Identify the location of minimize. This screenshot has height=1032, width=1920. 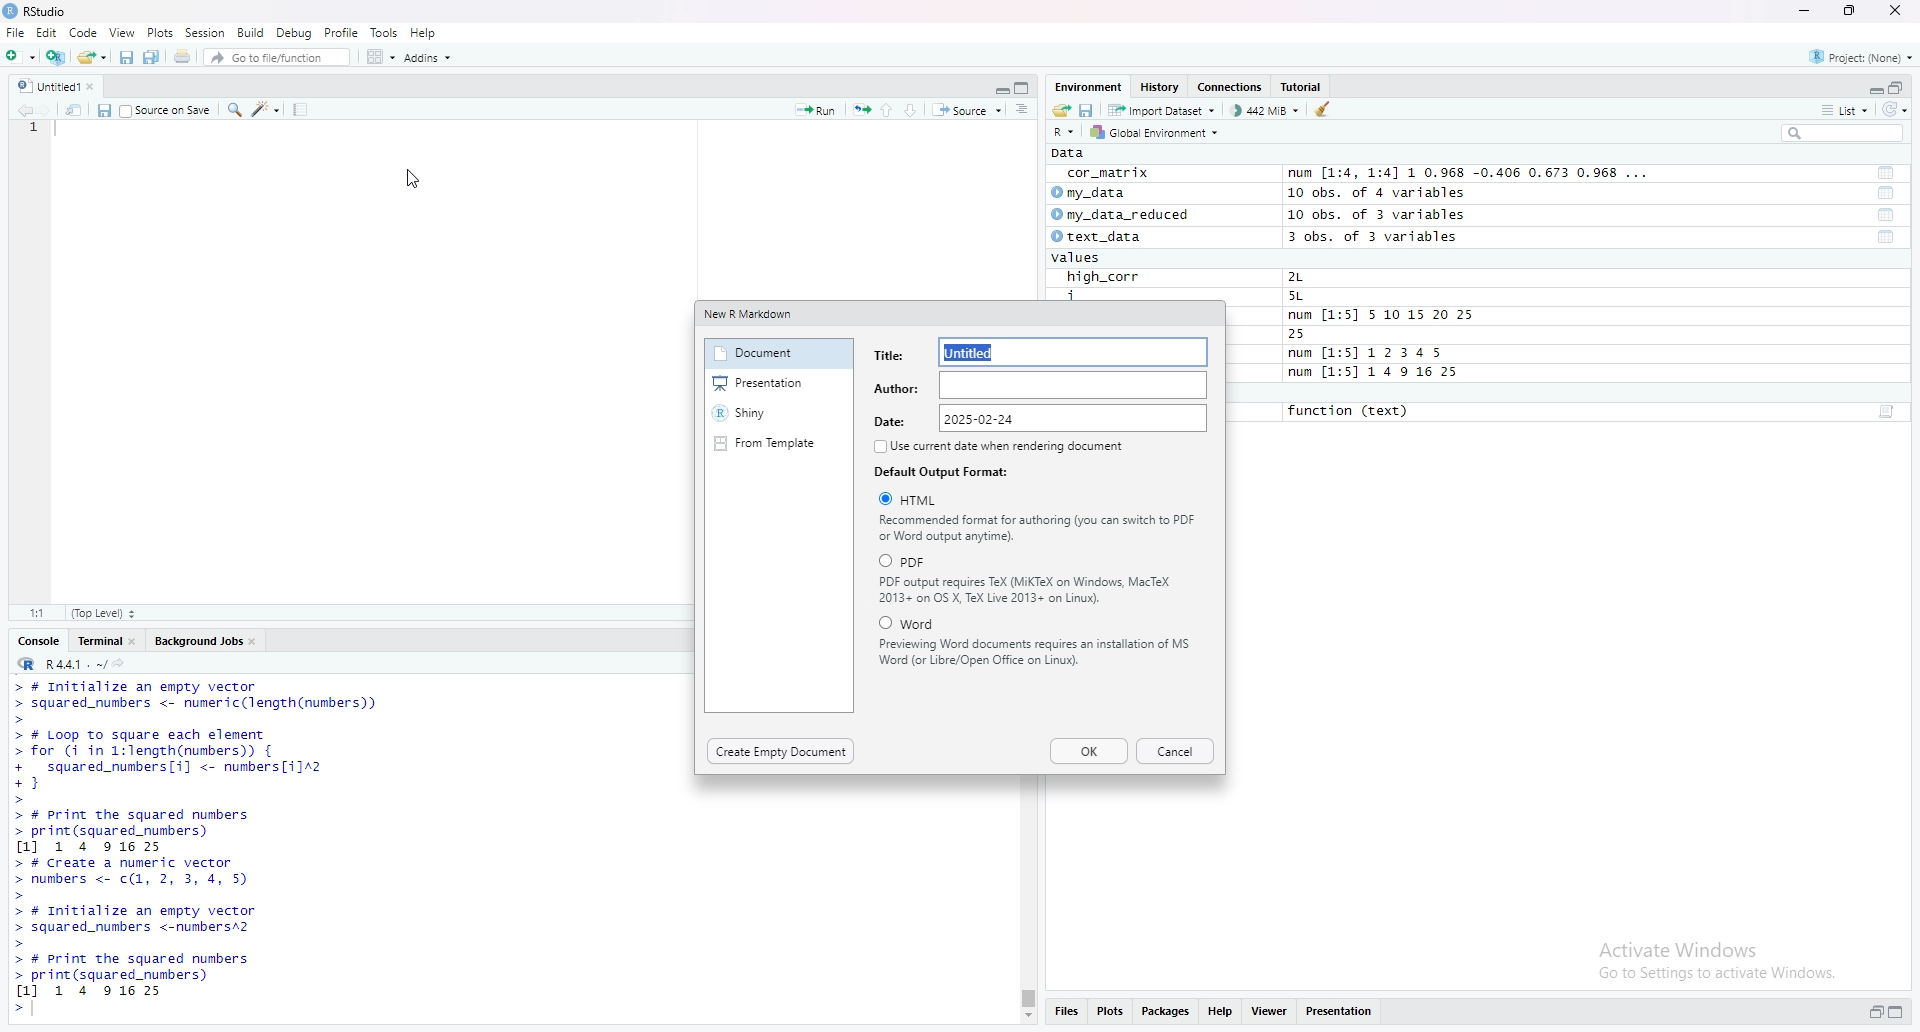
(1869, 87).